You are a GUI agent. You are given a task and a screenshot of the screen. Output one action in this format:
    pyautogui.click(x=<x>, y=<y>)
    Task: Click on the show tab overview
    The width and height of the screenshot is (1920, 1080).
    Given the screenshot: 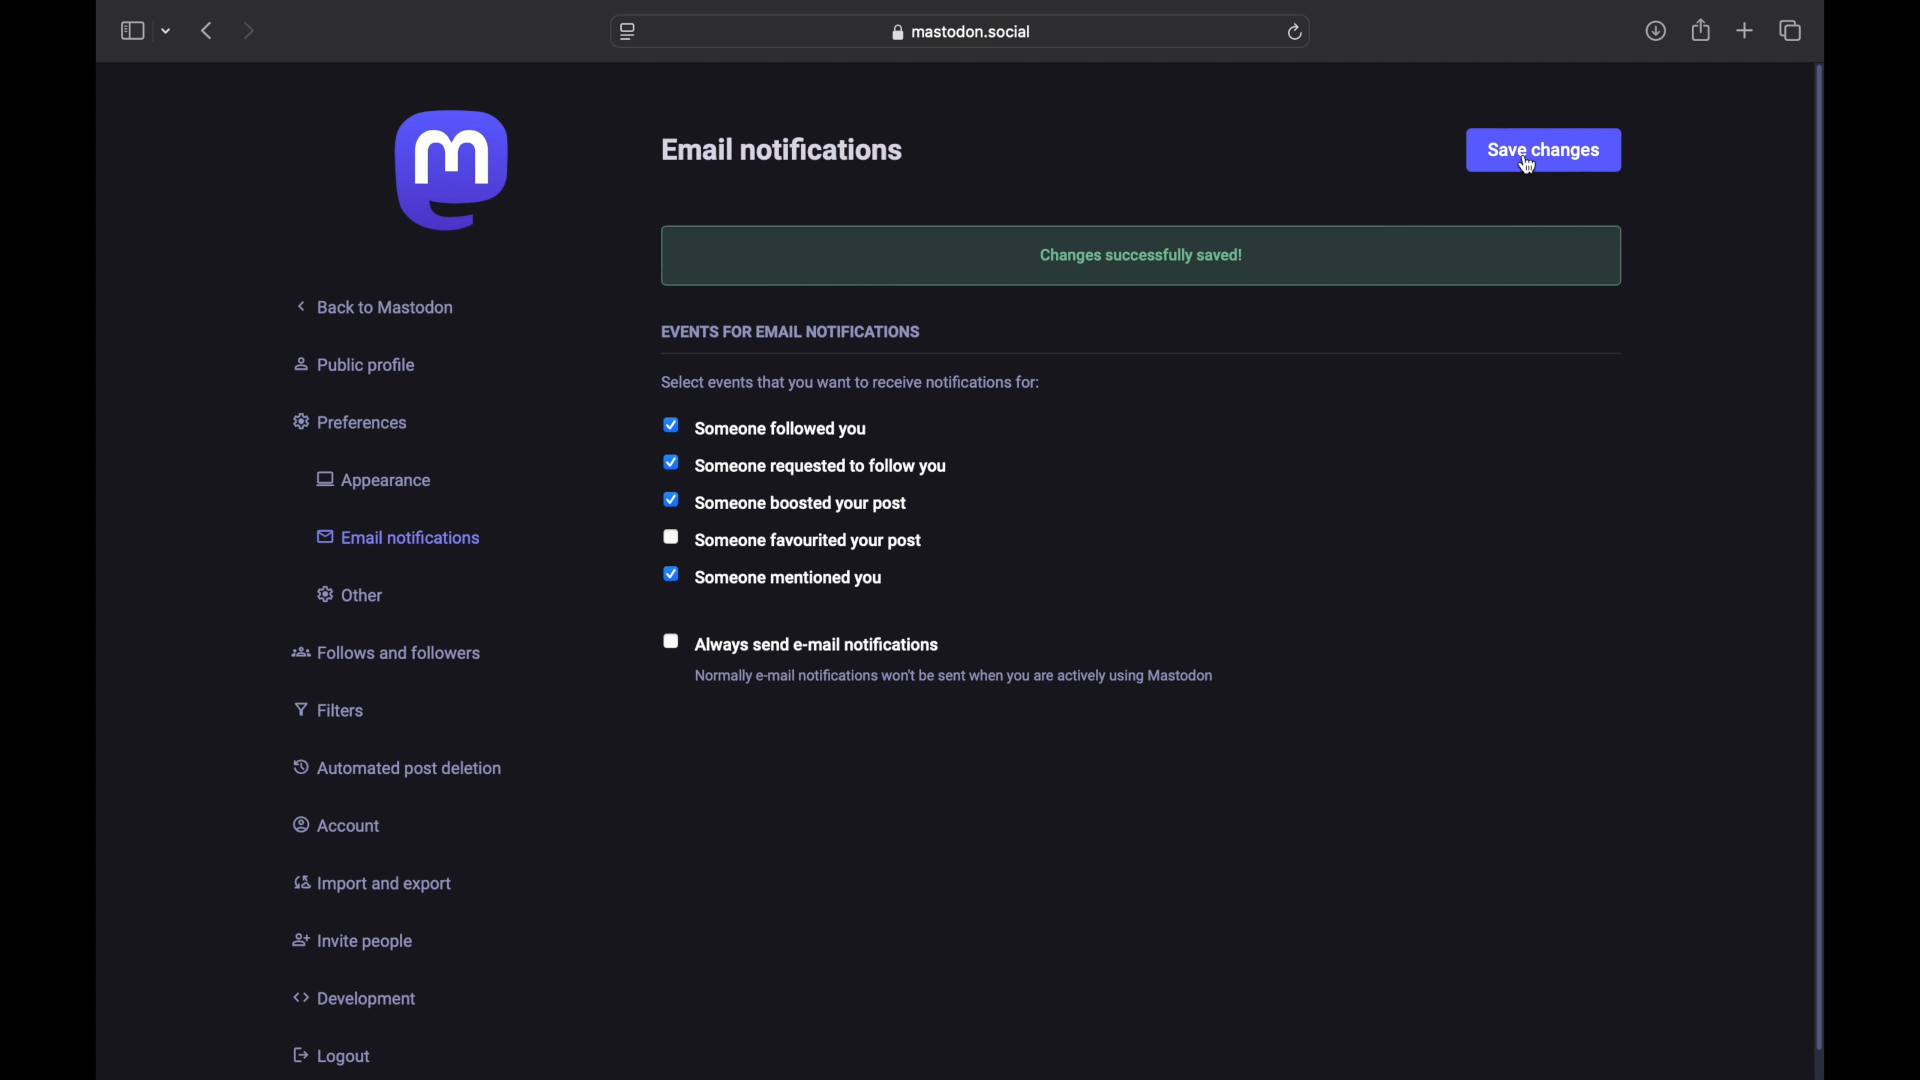 What is the action you would take?
    pyautogui.click(x=1789, y=30)
    